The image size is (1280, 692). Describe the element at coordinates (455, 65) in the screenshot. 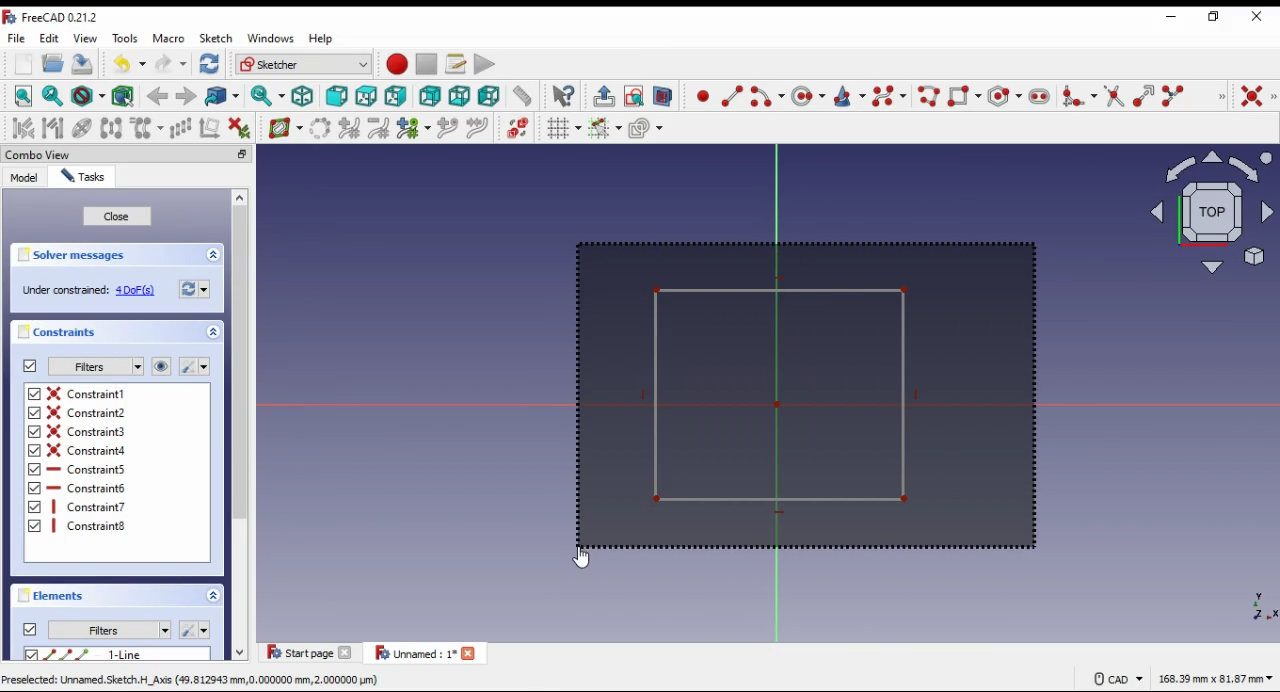

I see `macros` at that location.